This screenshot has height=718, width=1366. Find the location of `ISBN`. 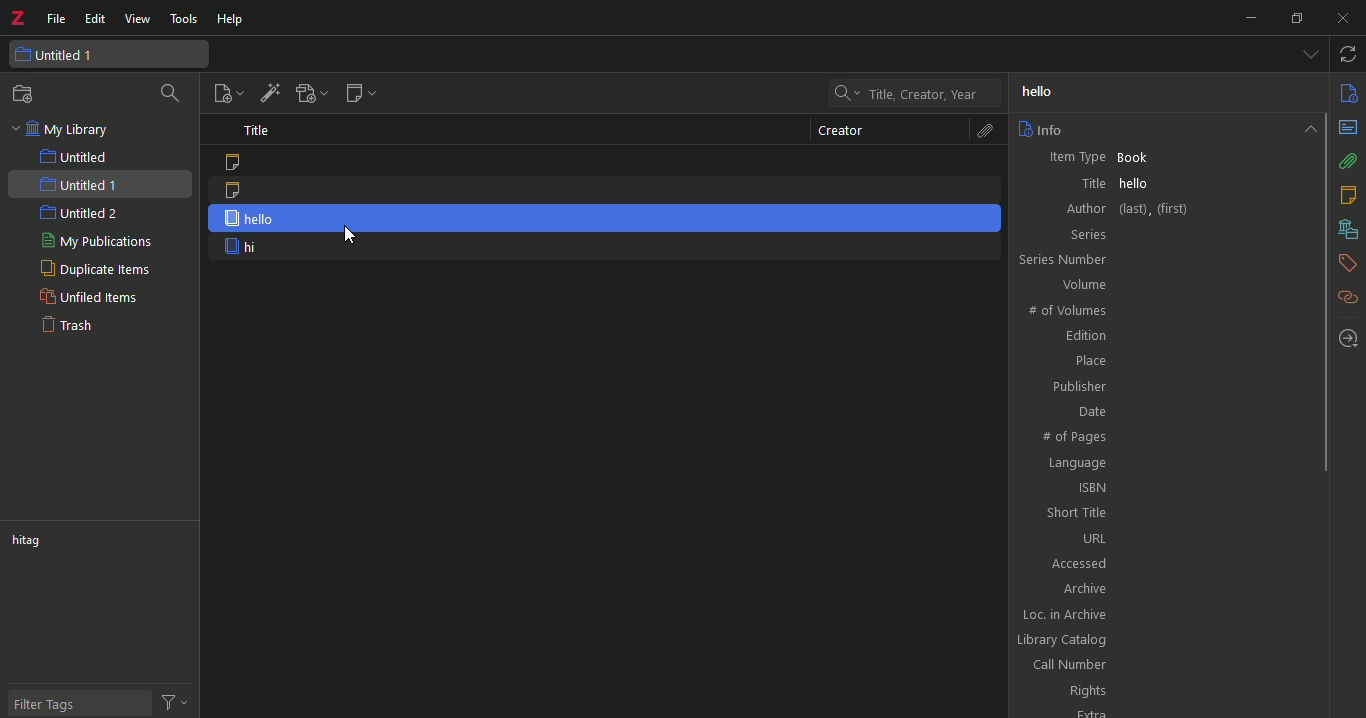

ISBN is located at coordinates (1091, 486).